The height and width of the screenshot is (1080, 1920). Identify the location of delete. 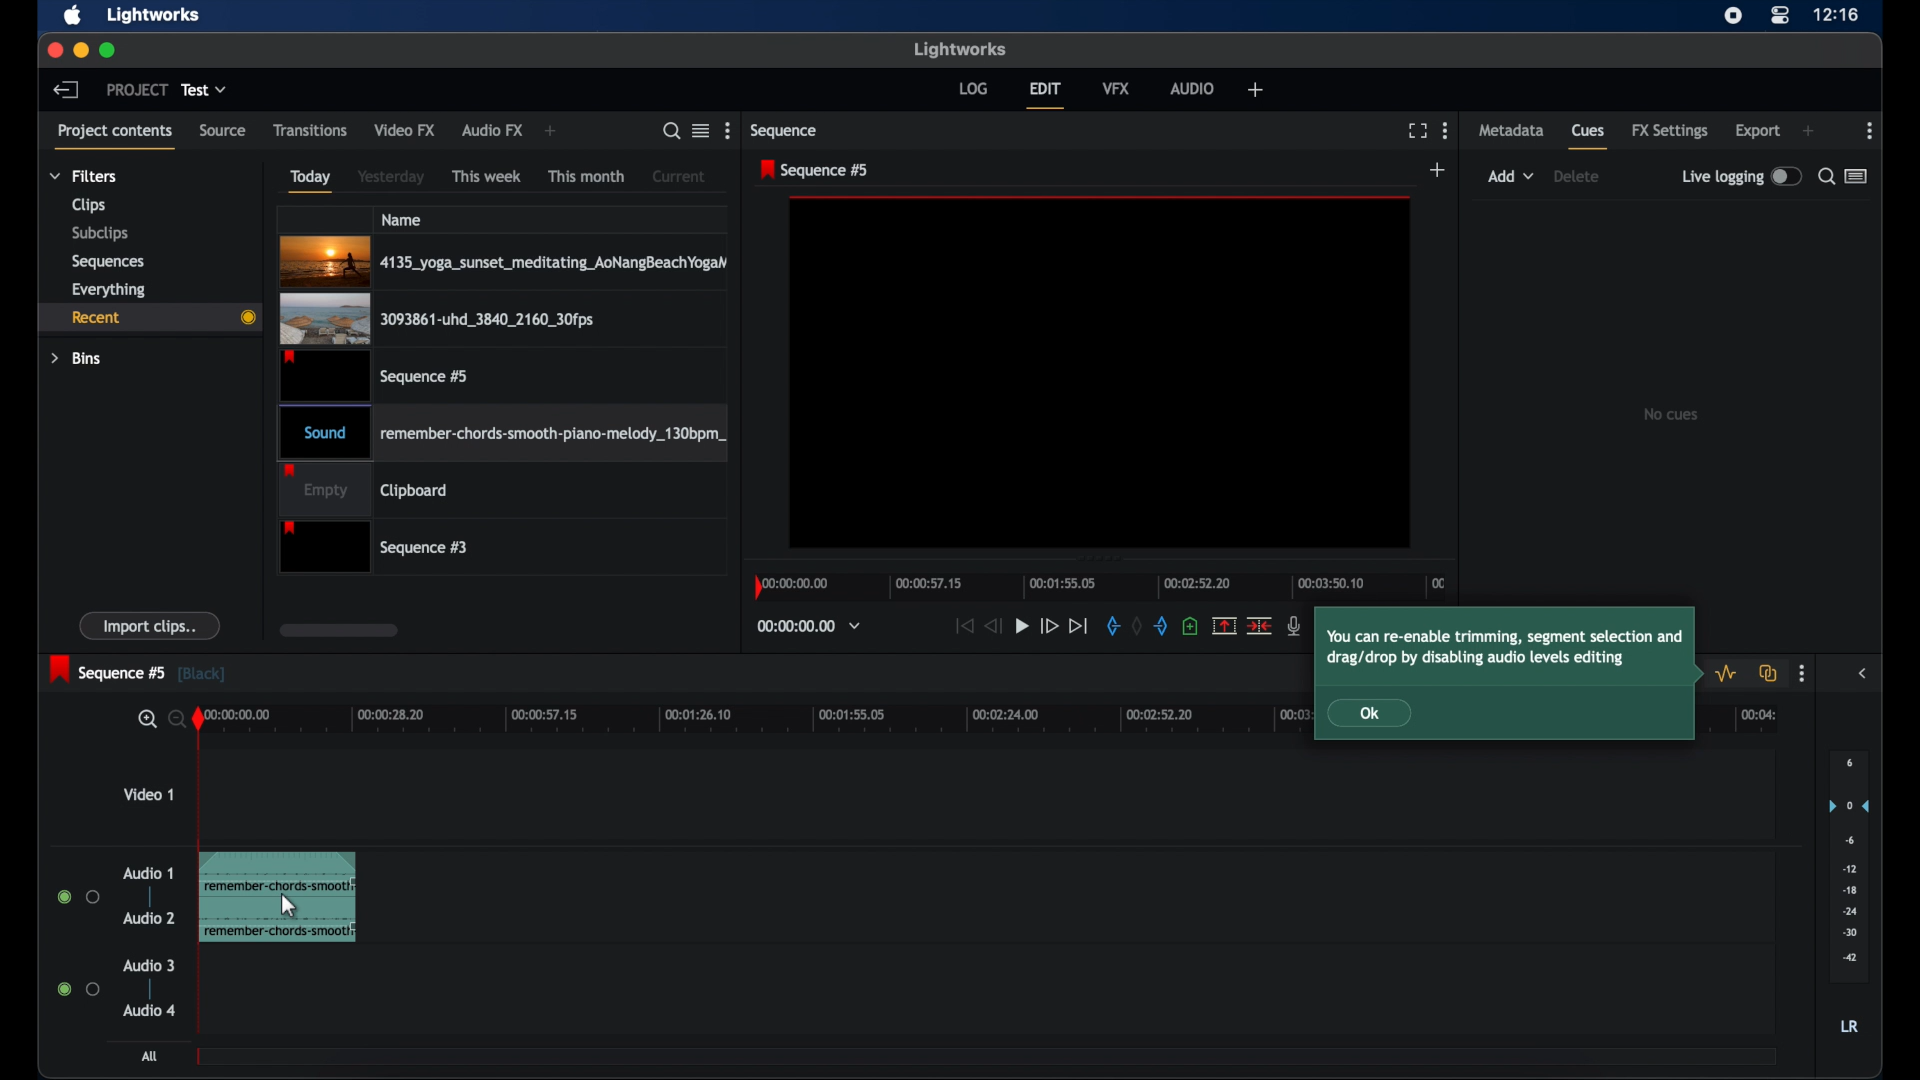
(1577, 176).